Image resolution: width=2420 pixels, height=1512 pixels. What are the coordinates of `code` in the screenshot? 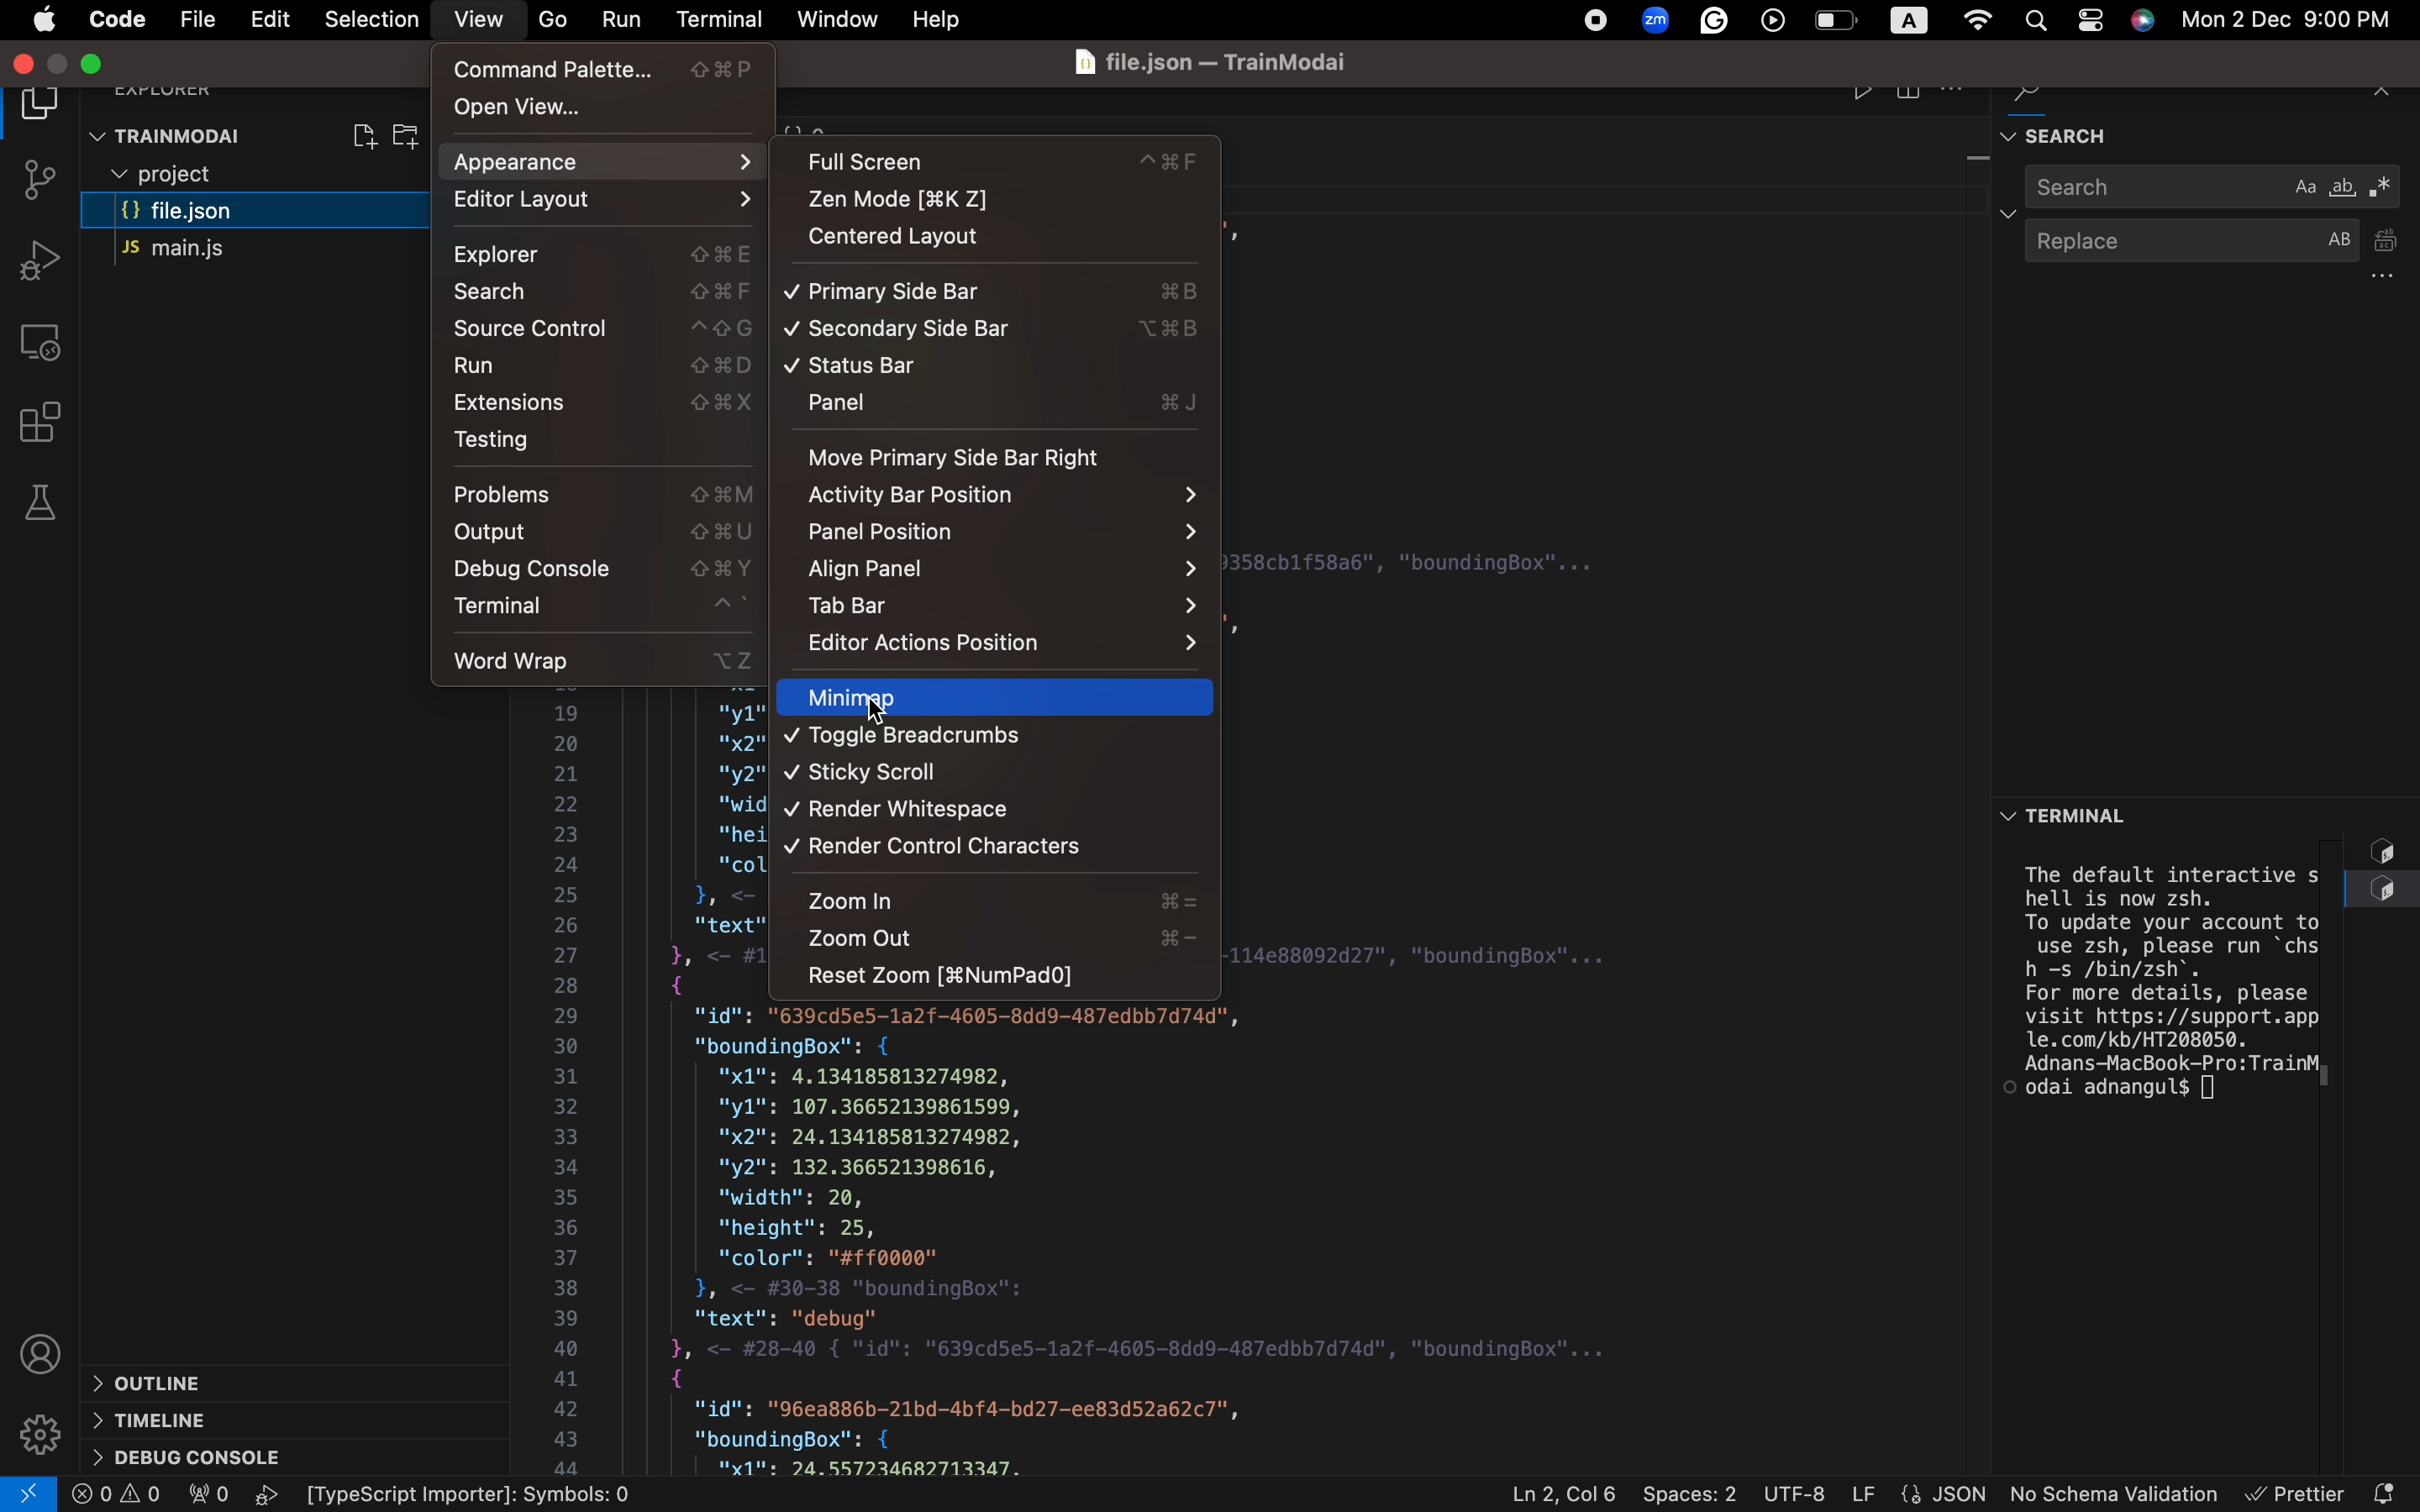 It's located at (114, 17).